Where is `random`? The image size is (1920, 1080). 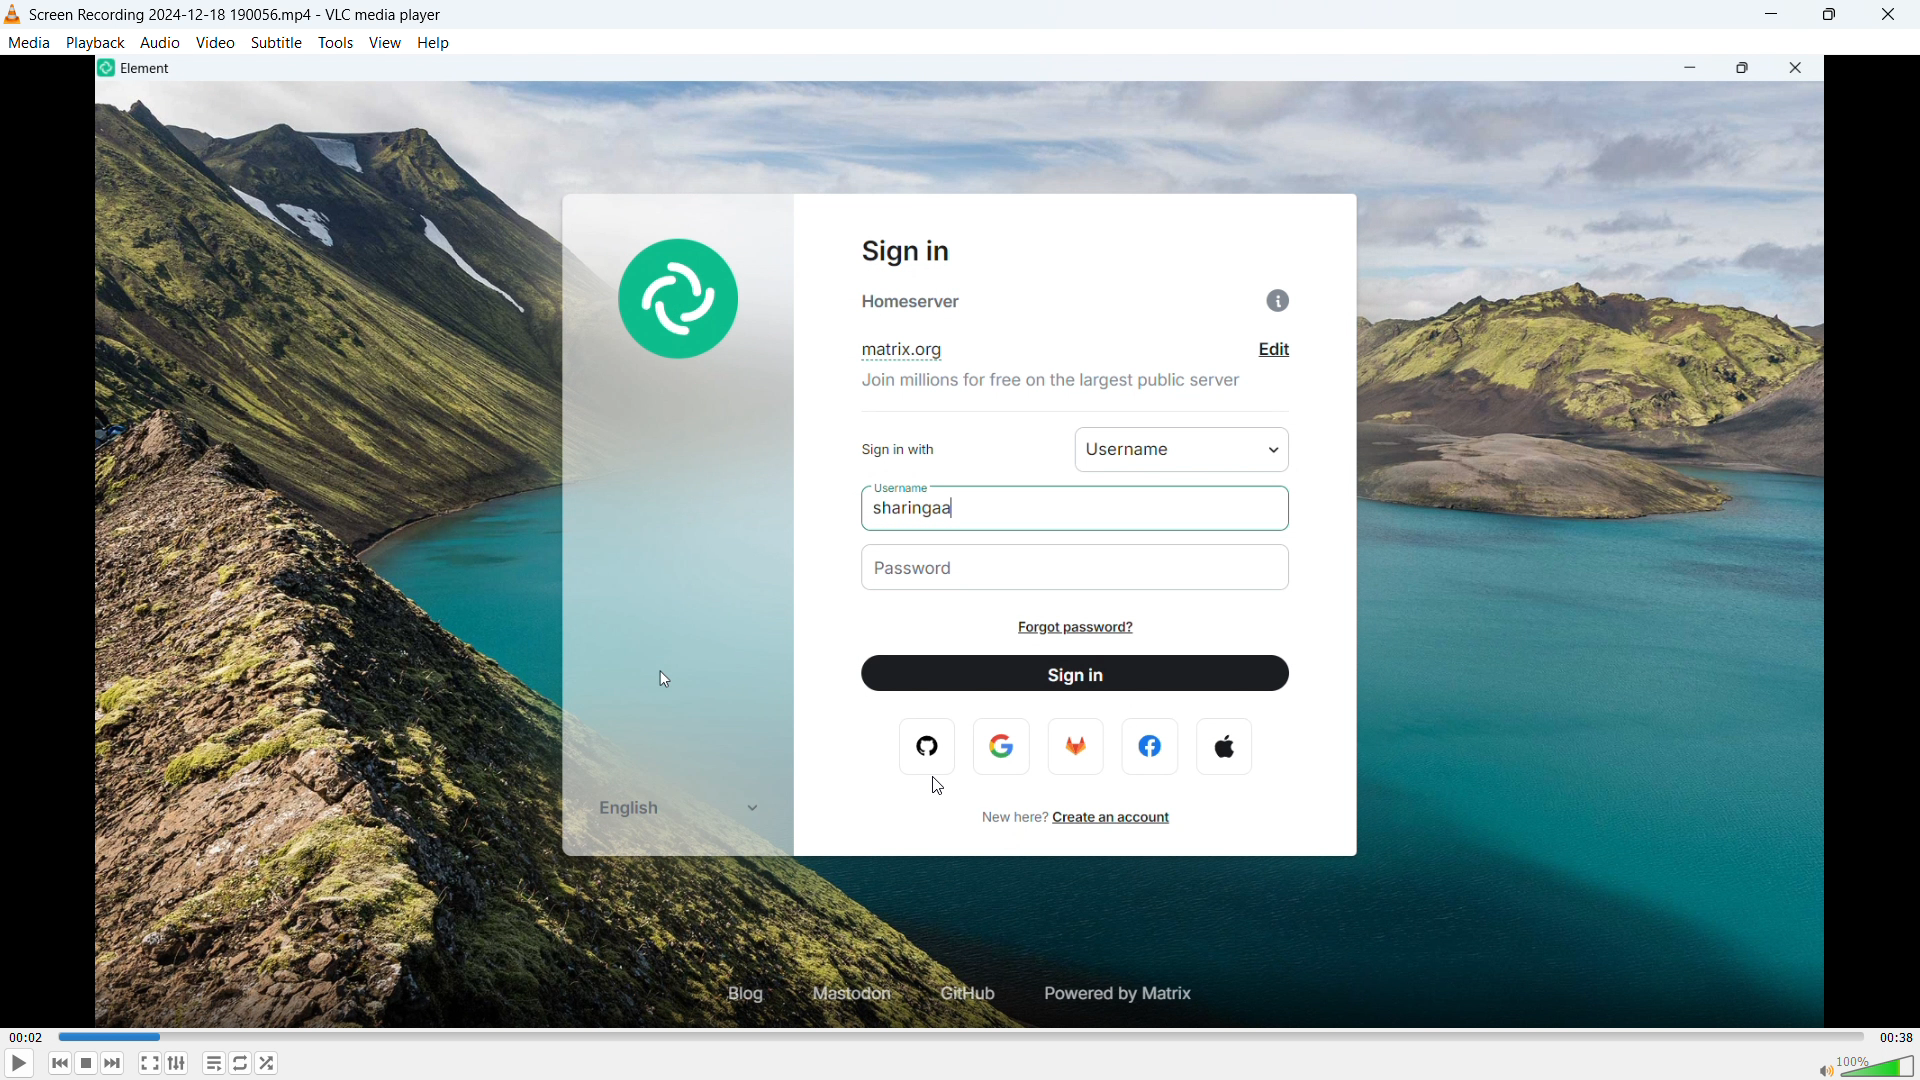
random is located at coordinates (267, 1063).